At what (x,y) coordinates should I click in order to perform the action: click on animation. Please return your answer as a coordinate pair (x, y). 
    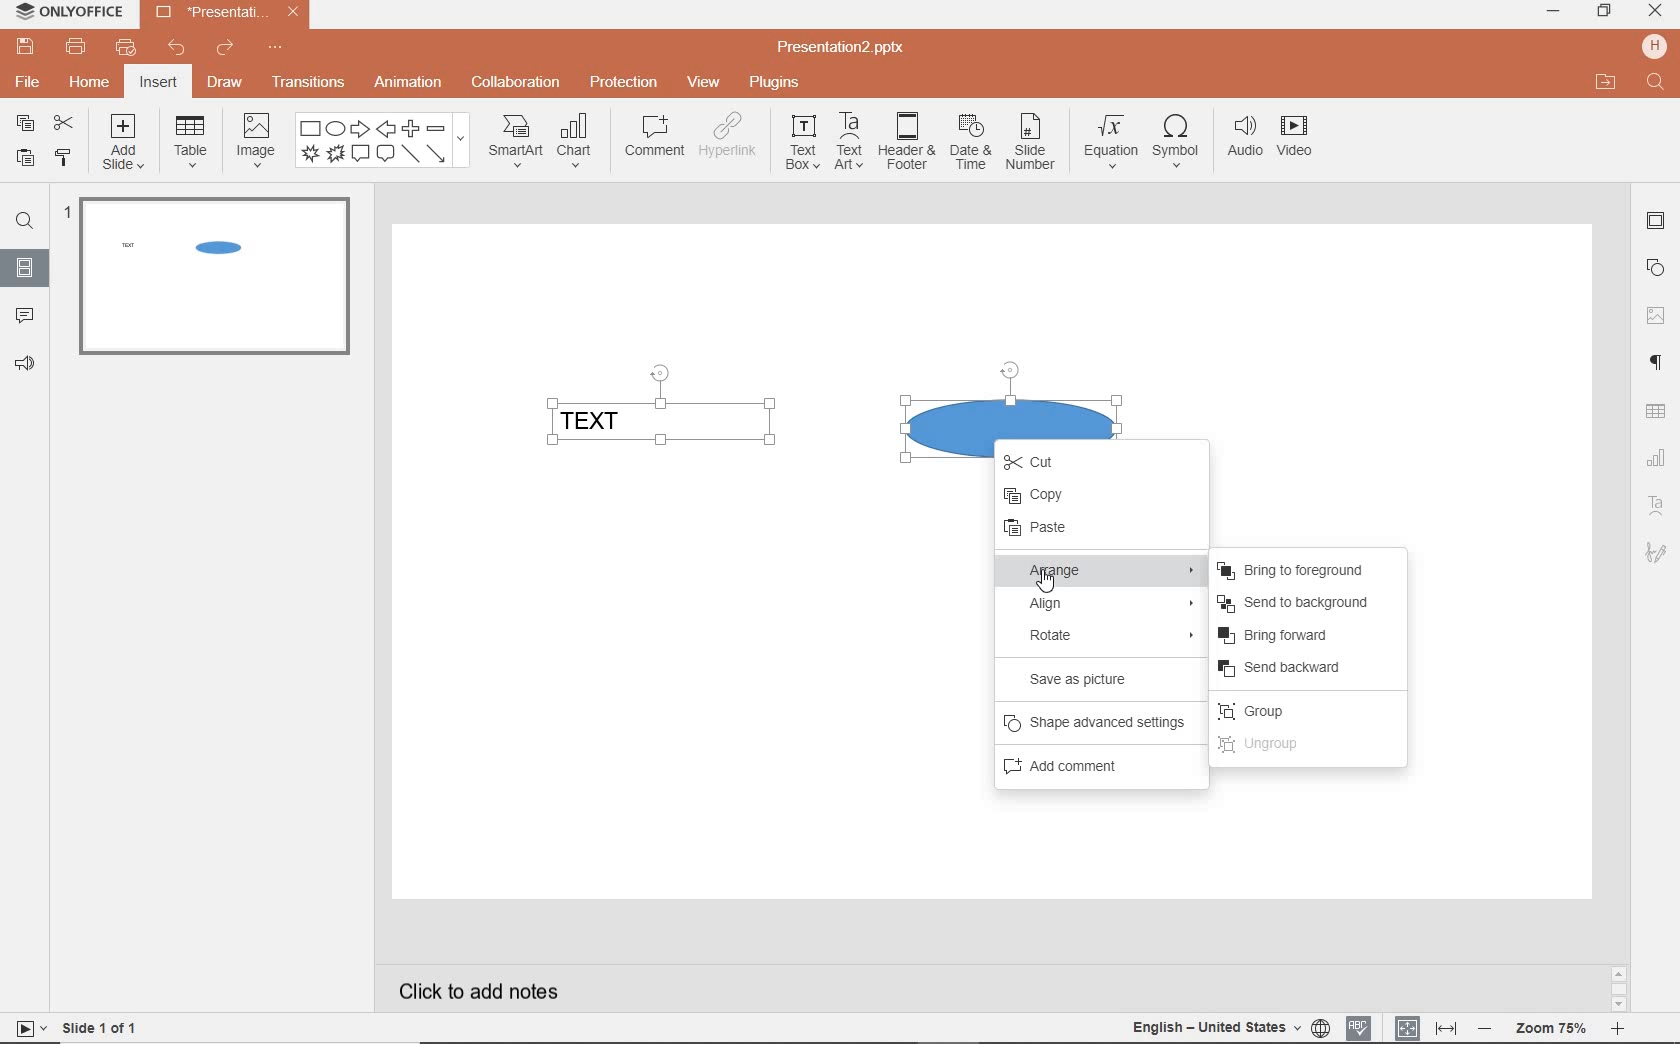
    Looking at the image, I should click on (407, 84).